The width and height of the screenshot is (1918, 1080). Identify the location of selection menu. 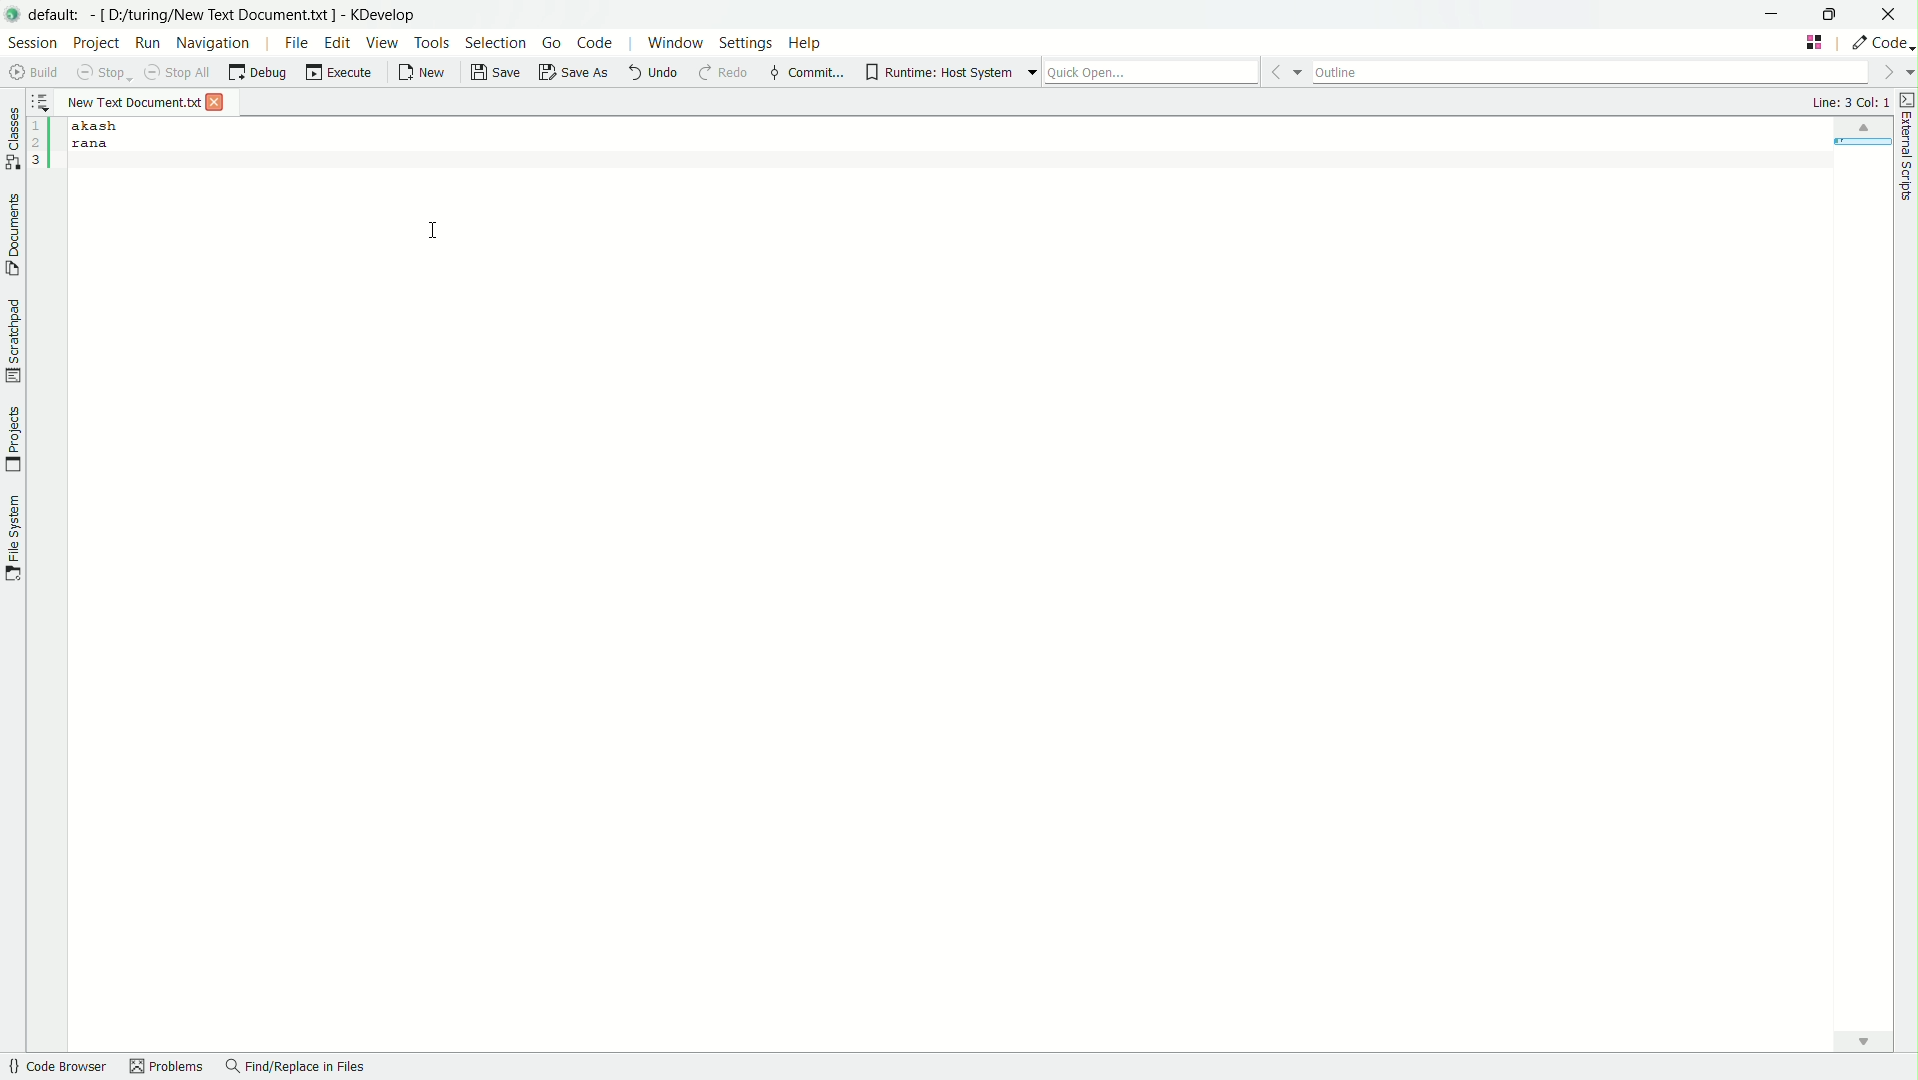
(493, 42).